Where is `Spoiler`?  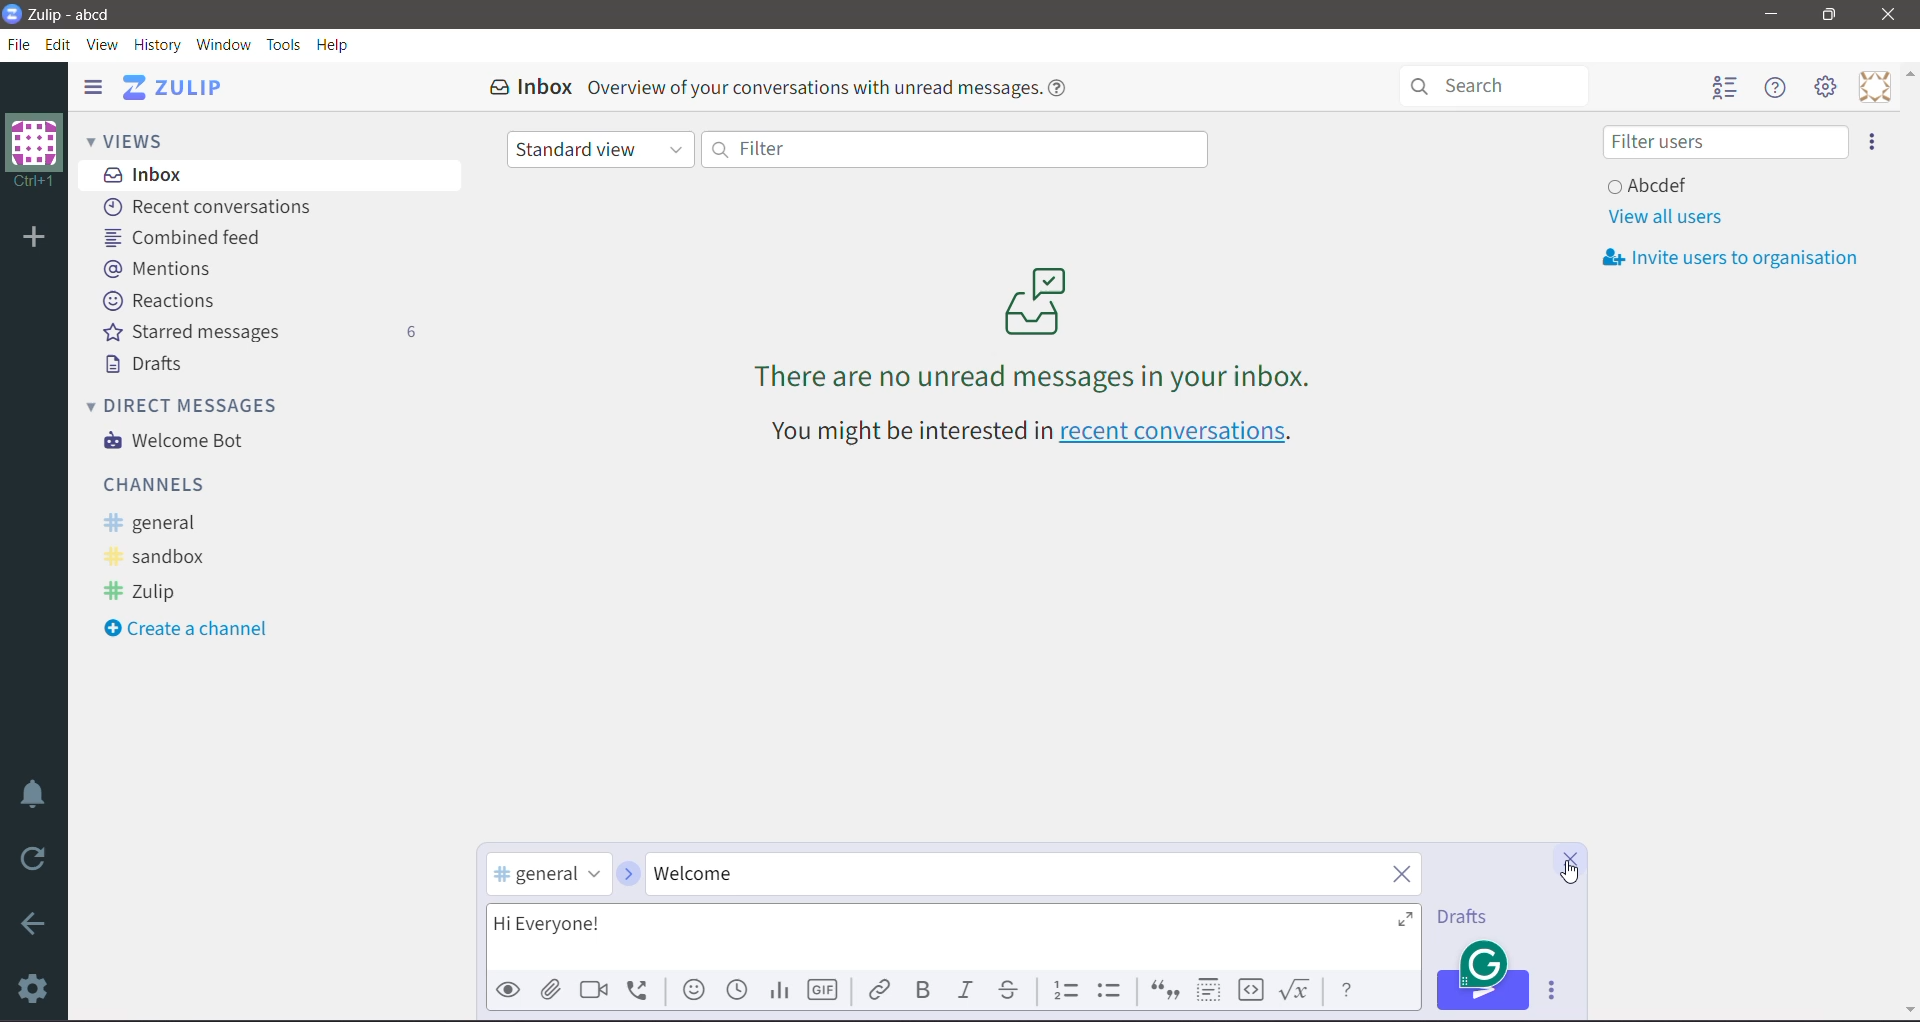
Spoiler is located at coordinates (1208, 991).